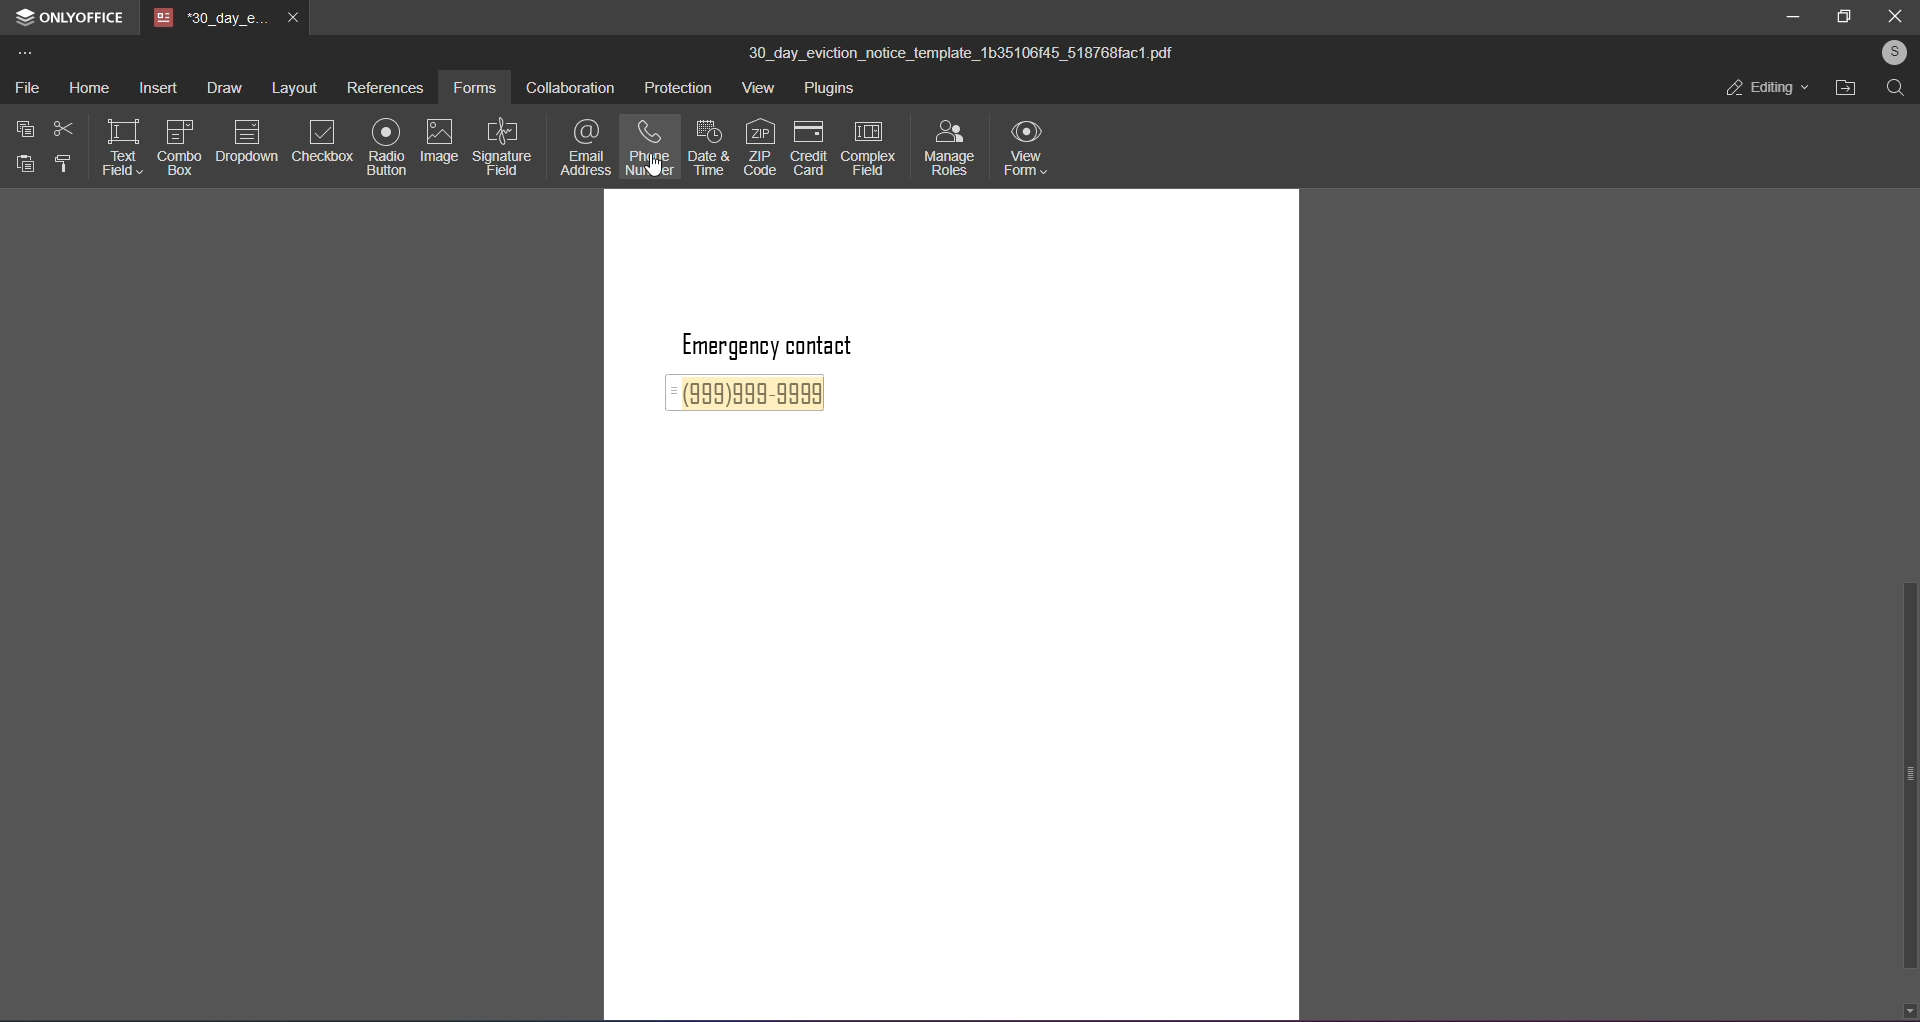 The width and height of the screenshot is (1920, 1022). What do you see at coordinates (1908, 1008) in the screenshot?
I see `down` at bounding box center [1908, 1008].